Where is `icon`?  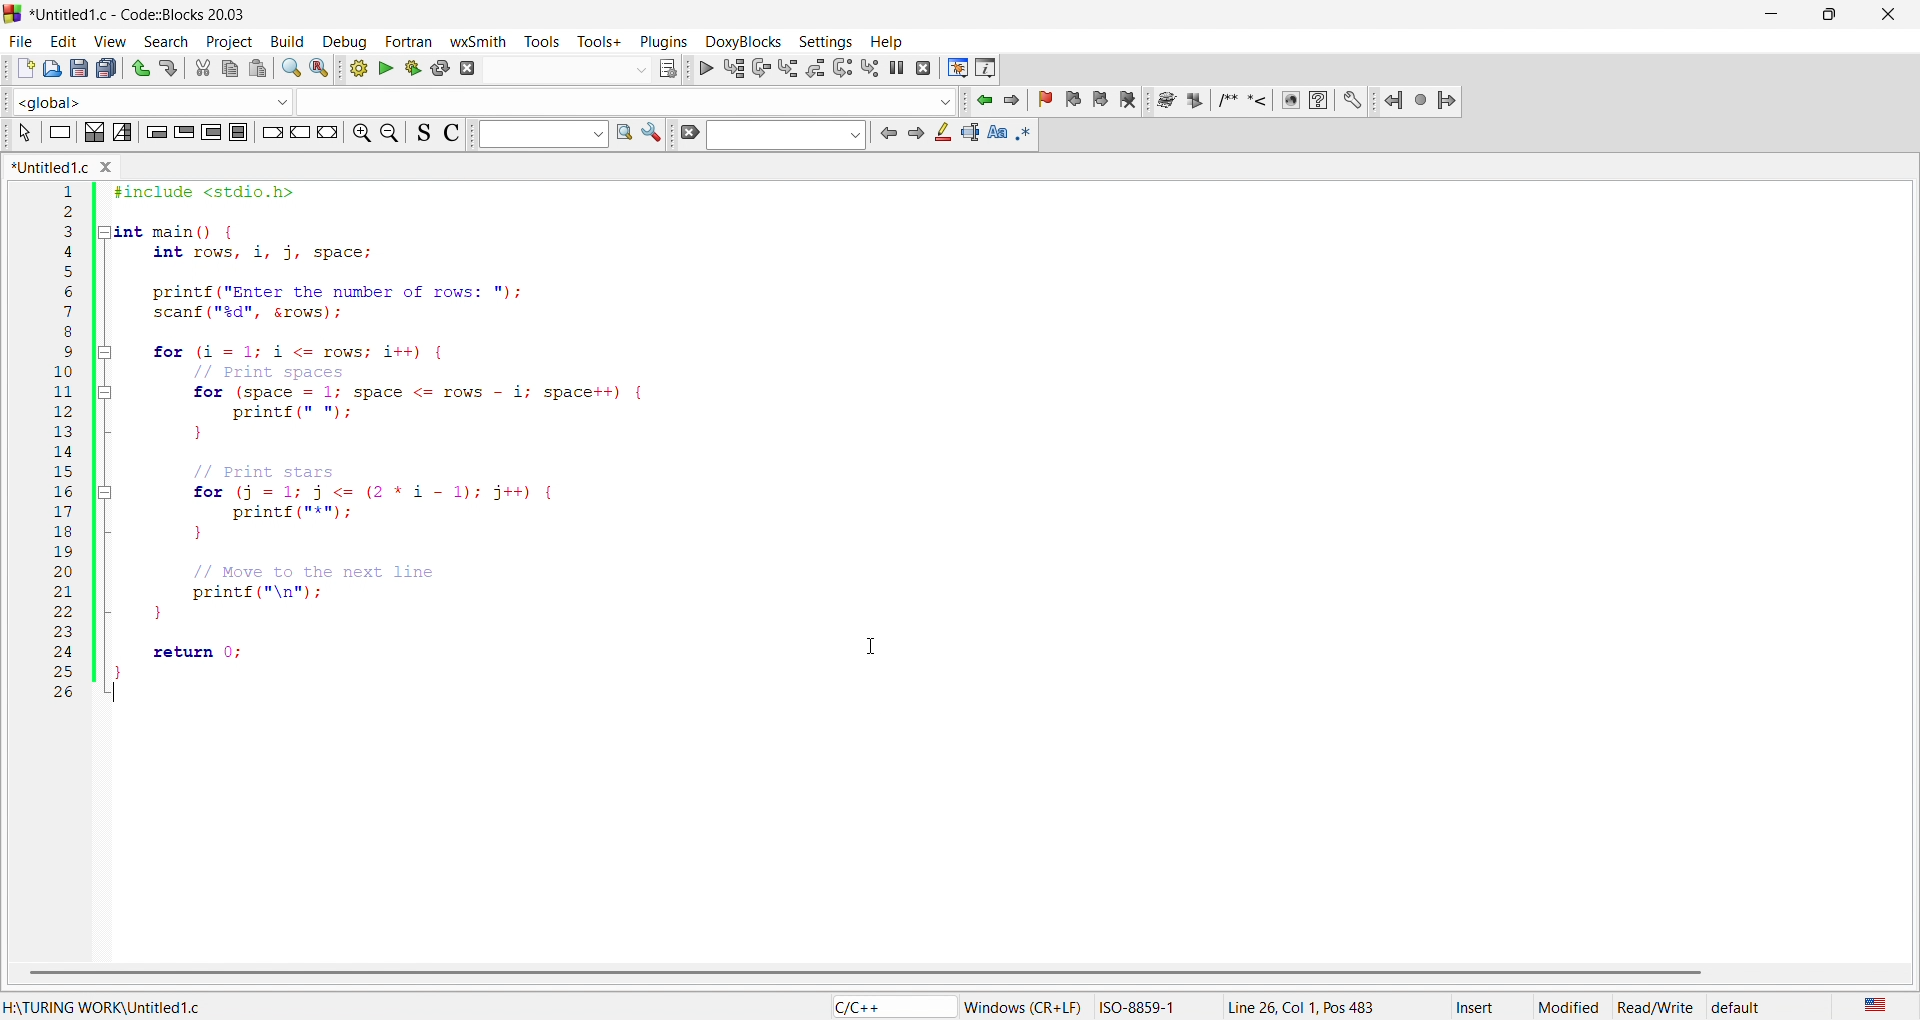 icon is located at coordinates (239, 136).